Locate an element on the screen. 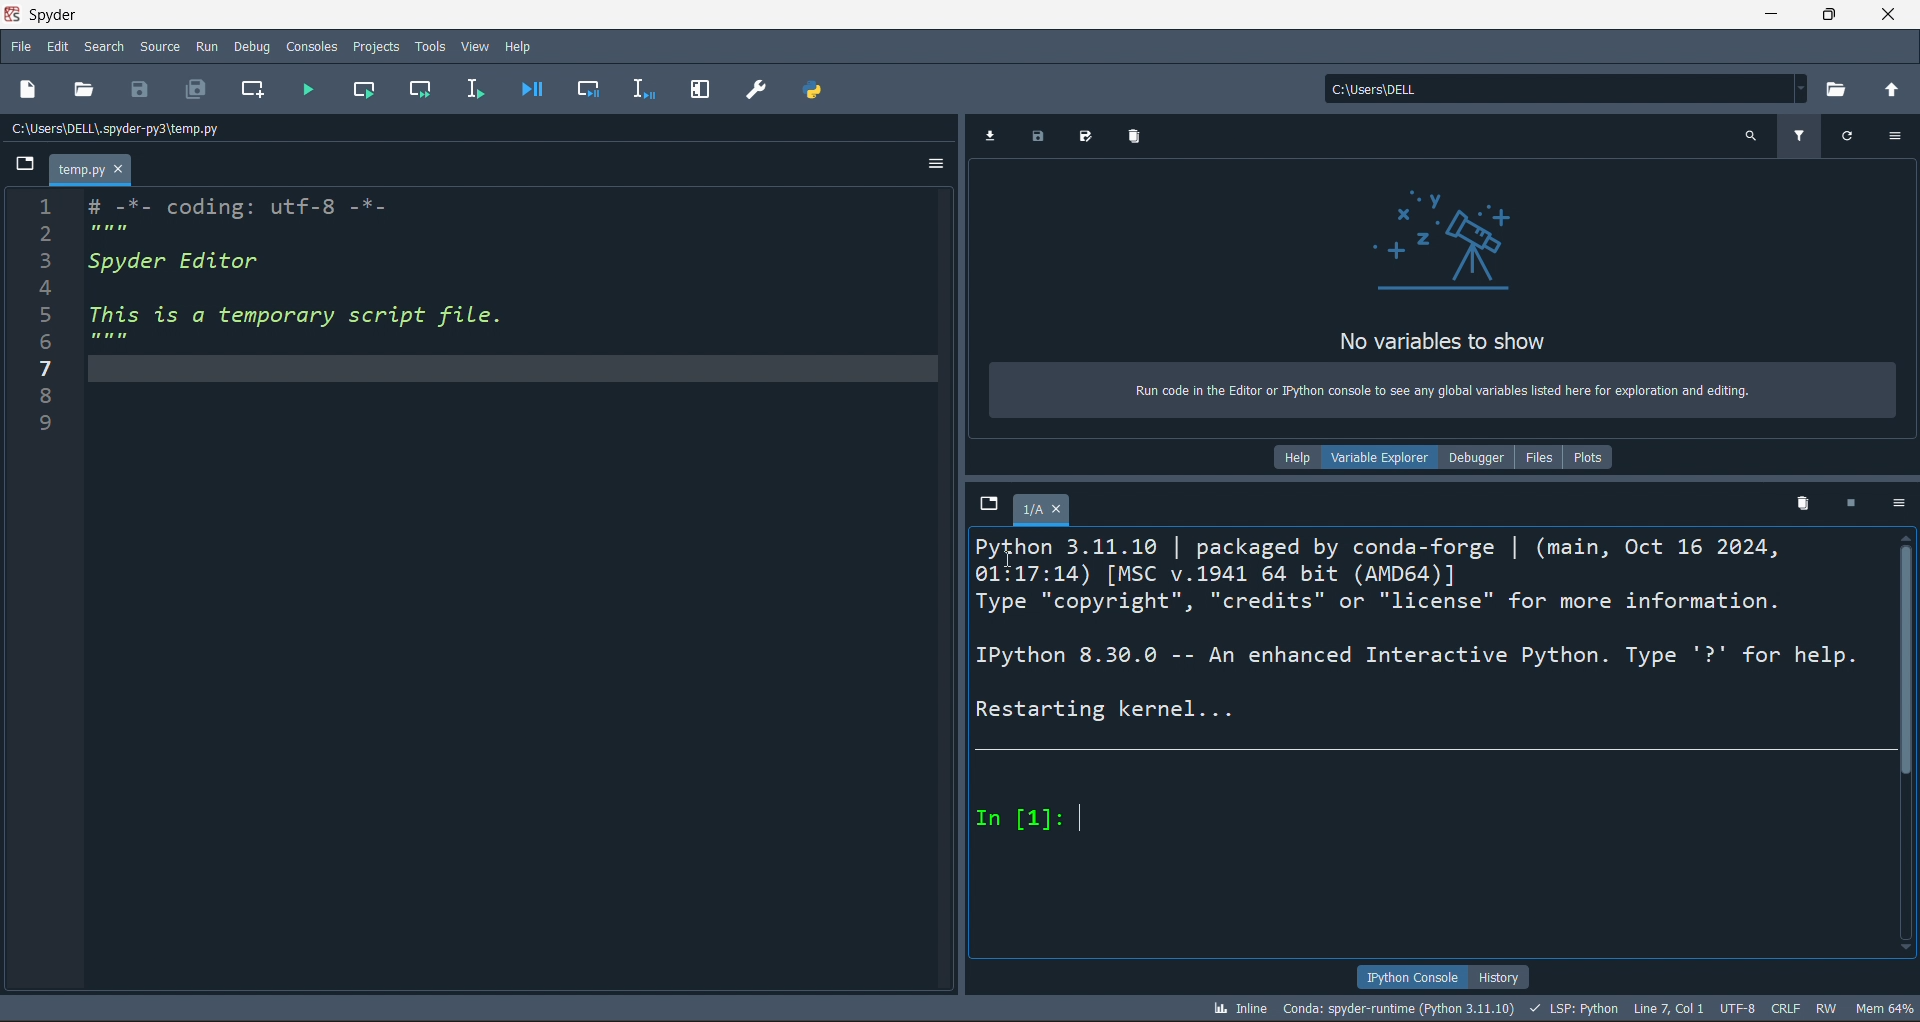 The height and width of the screenshot is (1022, 1920). Help is located at coordinates (518, 46).